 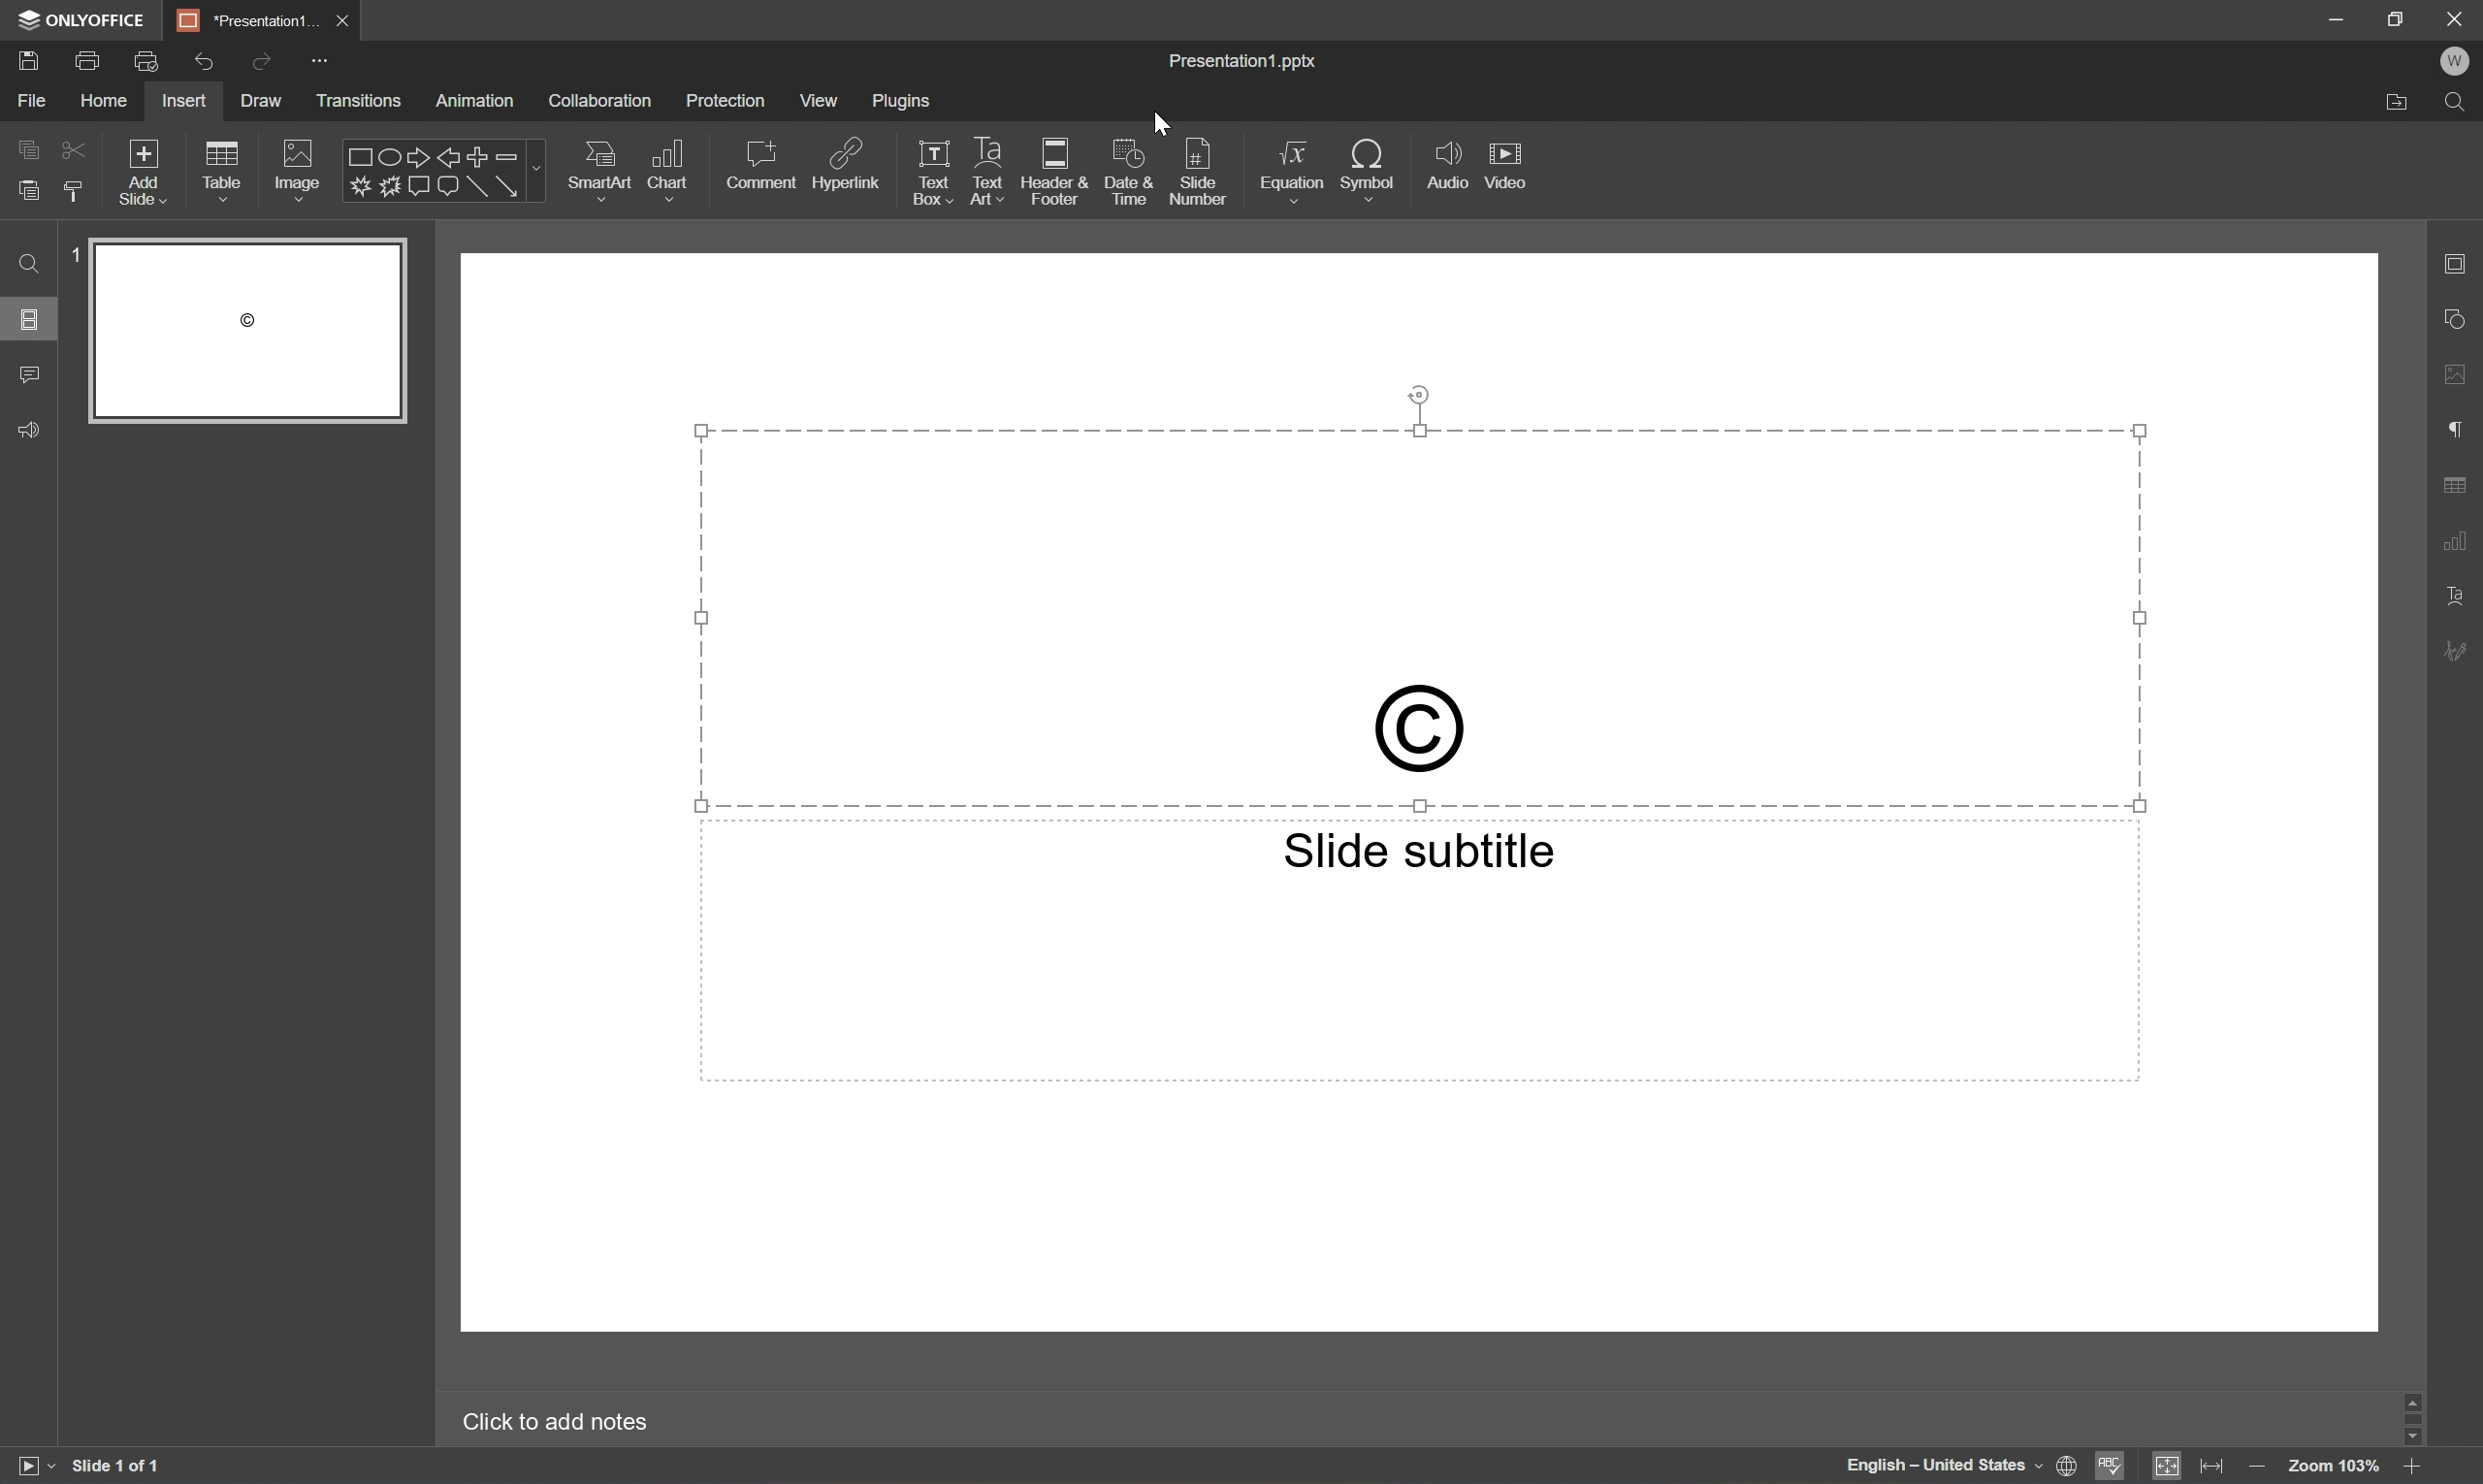 What do you see at coordinates (604, 169) in the screenshot?
I see `SmartArt` at bounding box center [604, 169].